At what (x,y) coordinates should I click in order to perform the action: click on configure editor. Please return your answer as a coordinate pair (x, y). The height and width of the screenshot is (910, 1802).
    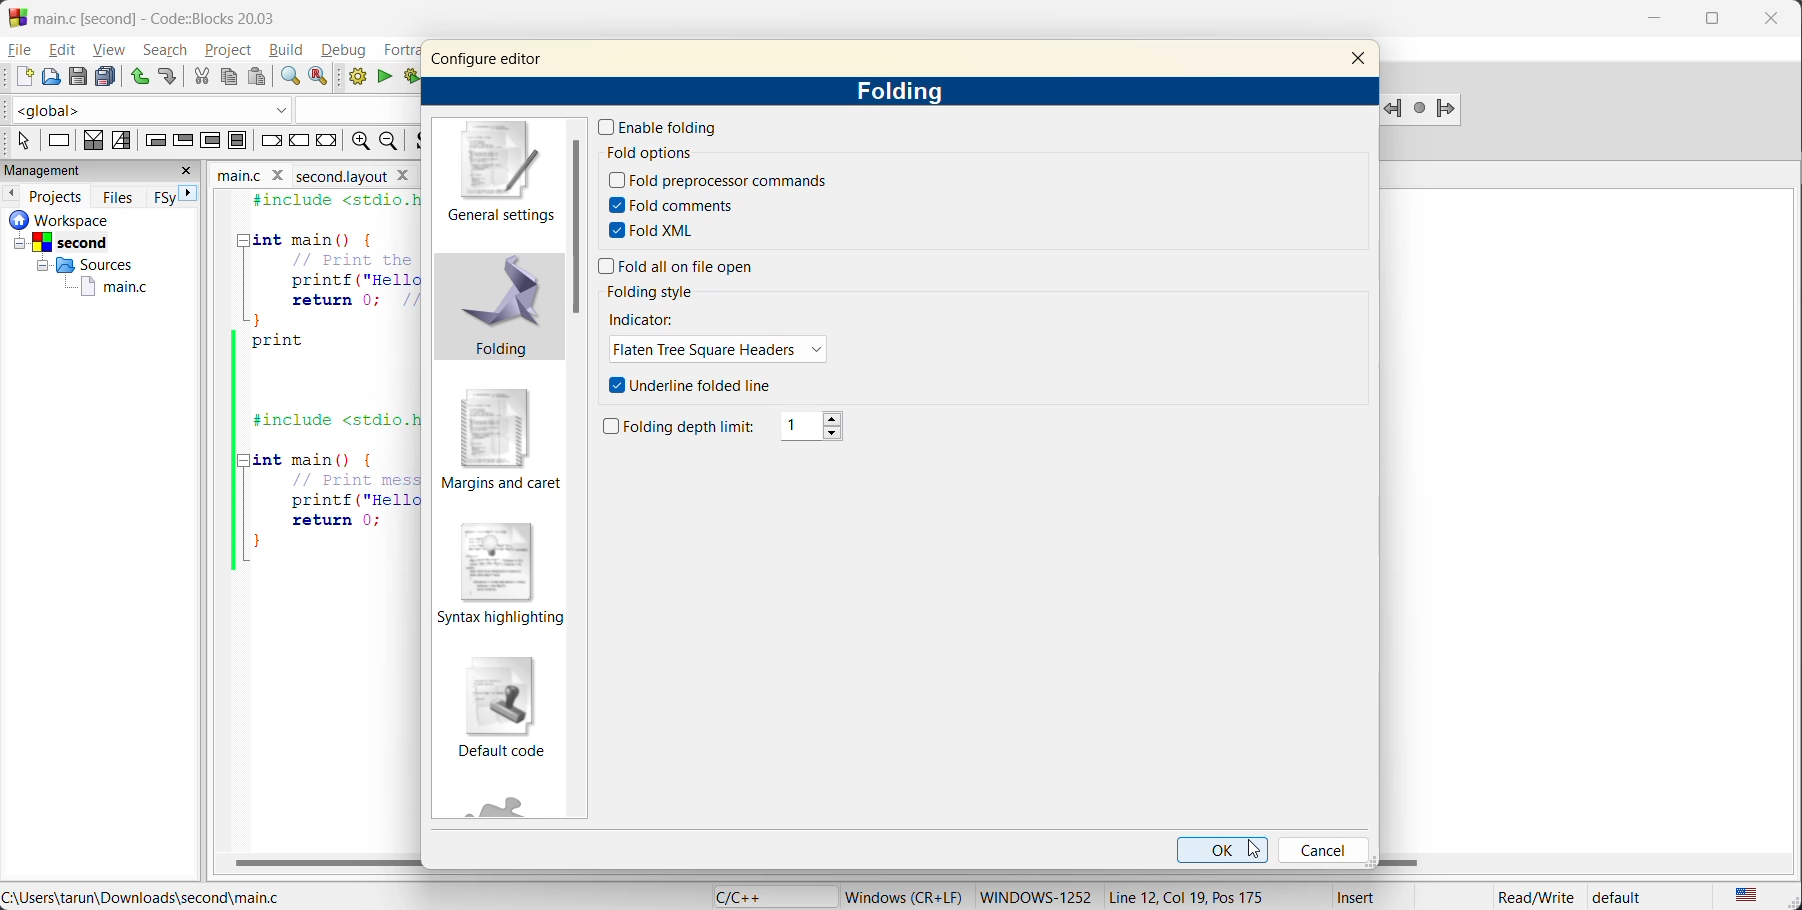
    Looking at the image, I should click on (496, 59).